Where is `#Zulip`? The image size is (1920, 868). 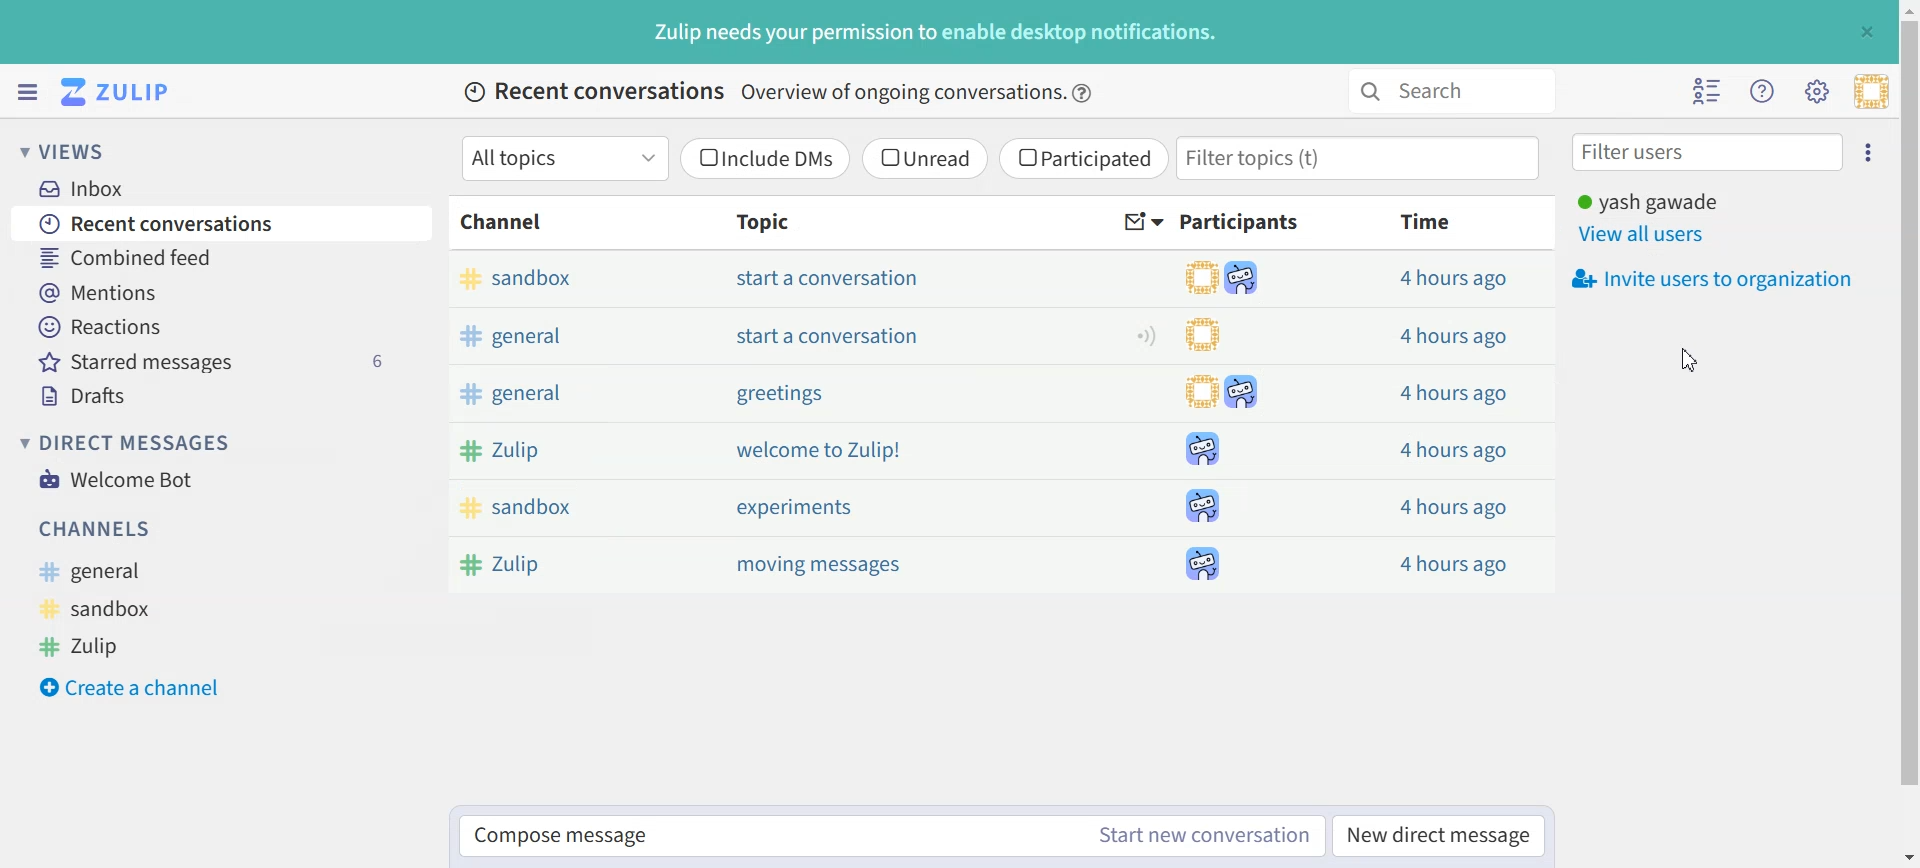
#Zulip is located at coordinates (97, 644).